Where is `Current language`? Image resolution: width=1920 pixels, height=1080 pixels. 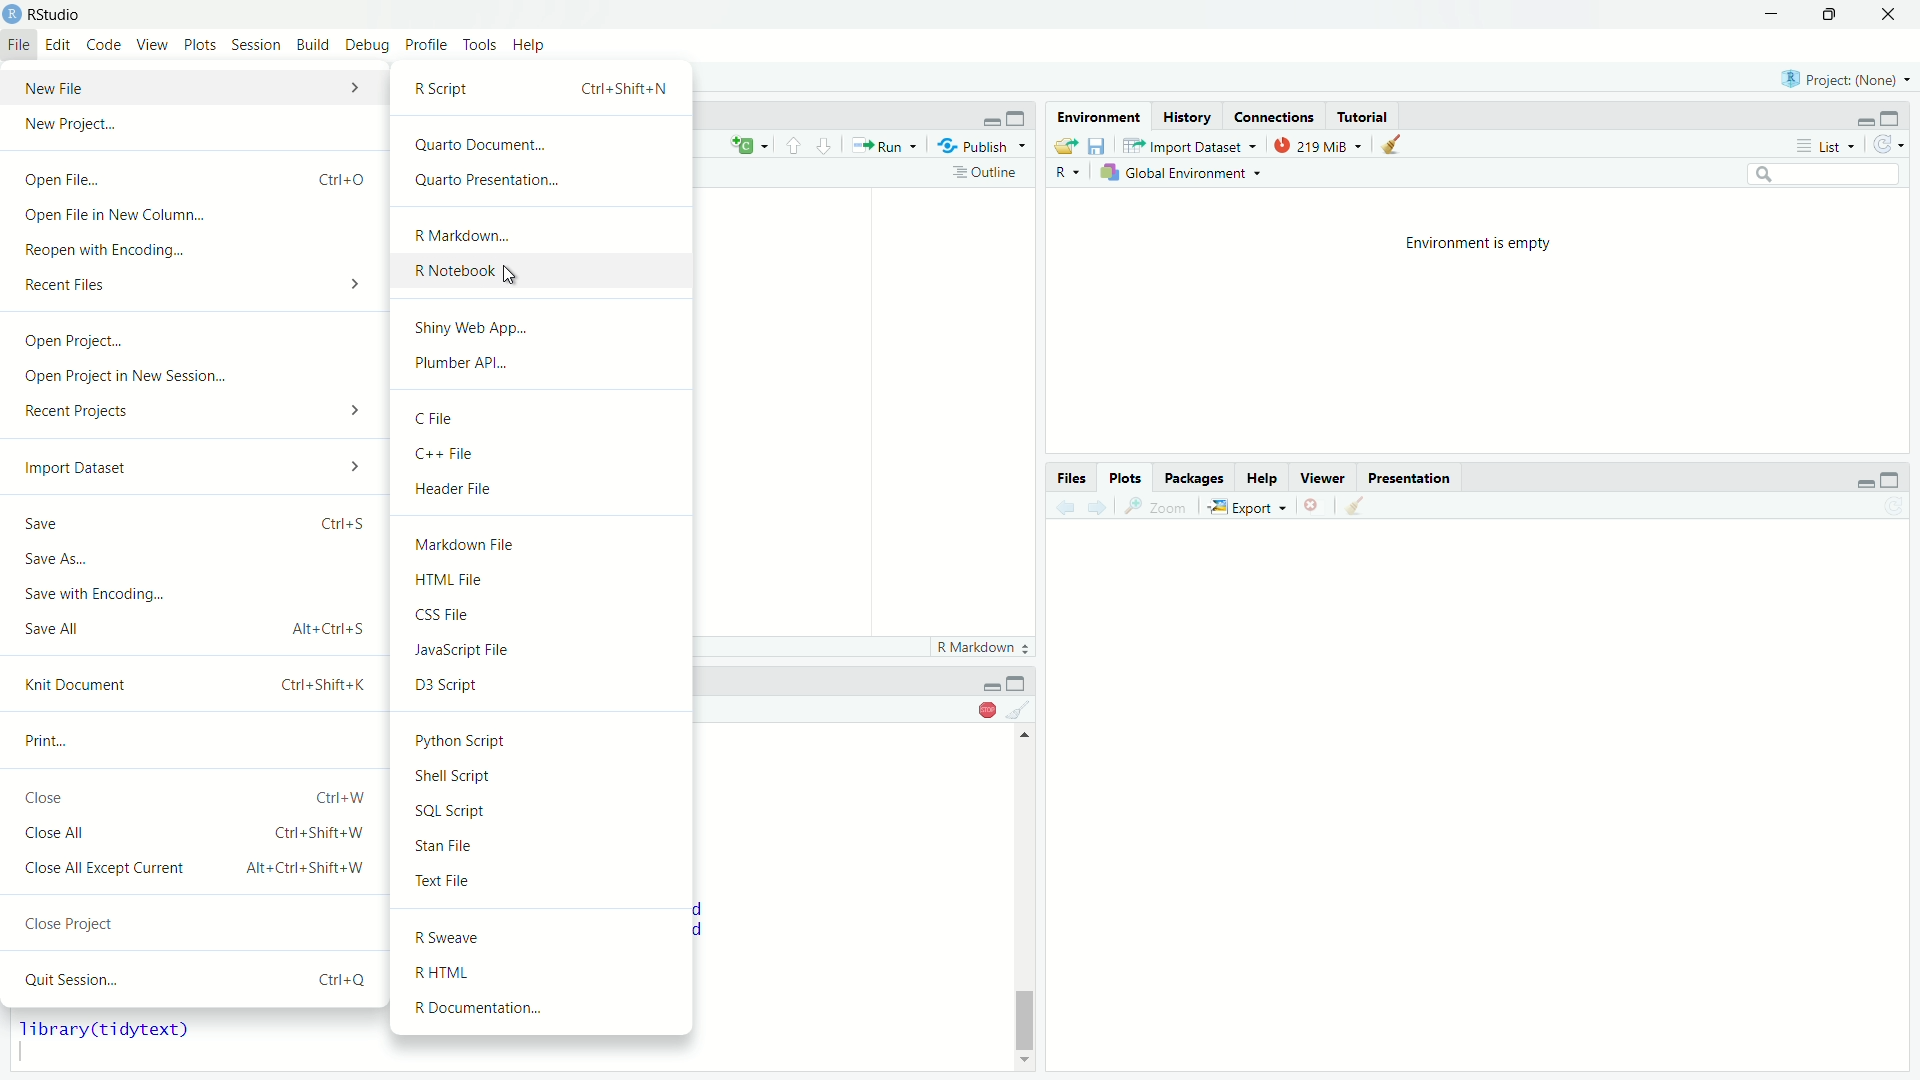 Current language is located at coordinates (751, 145).